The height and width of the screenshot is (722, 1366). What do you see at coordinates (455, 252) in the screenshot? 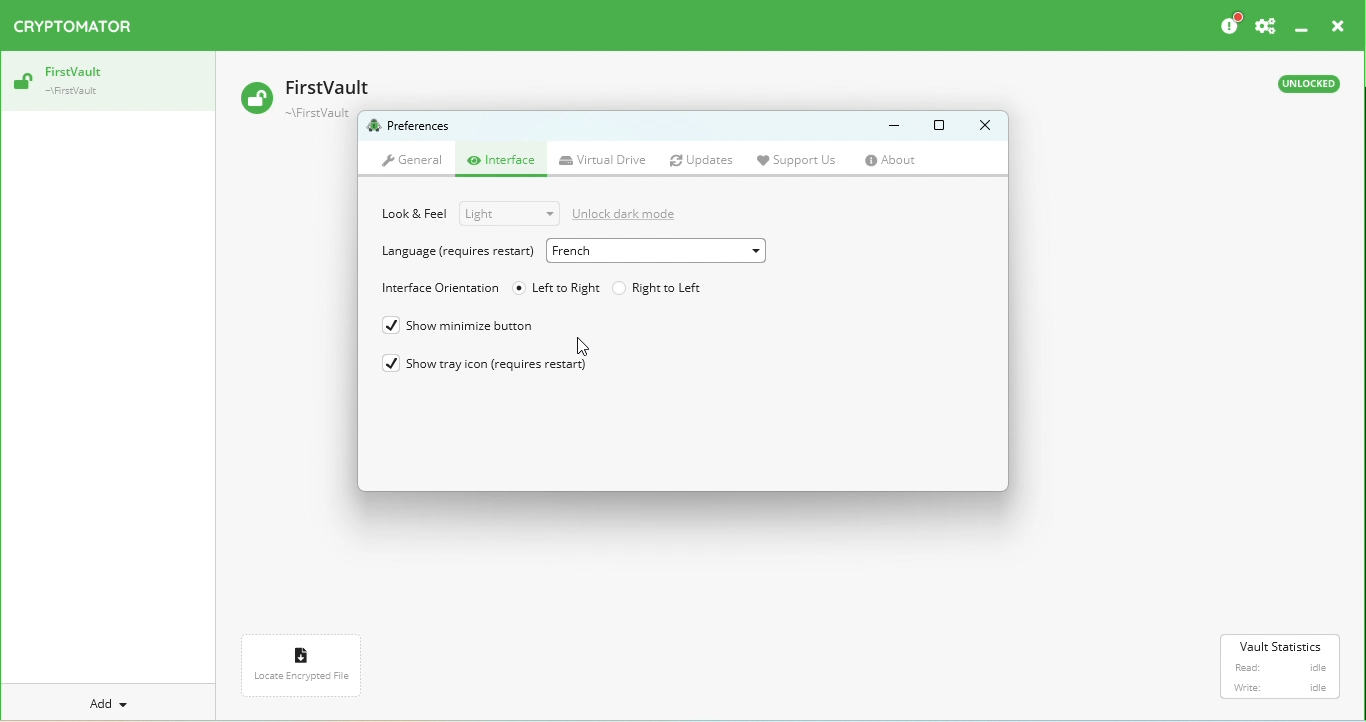
I see `Language` at bounding box center [455, 252].